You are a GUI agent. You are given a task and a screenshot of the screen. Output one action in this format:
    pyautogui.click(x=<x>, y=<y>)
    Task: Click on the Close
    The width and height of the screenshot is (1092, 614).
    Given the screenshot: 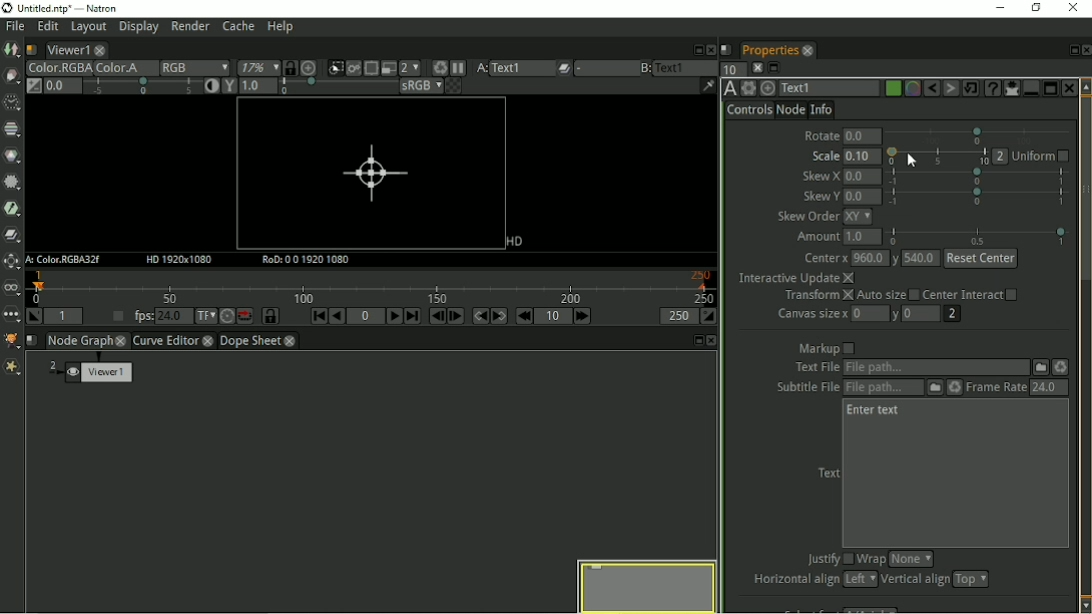 What is the action you would take?
    pyautogui.click(x=1086, y=49)
    